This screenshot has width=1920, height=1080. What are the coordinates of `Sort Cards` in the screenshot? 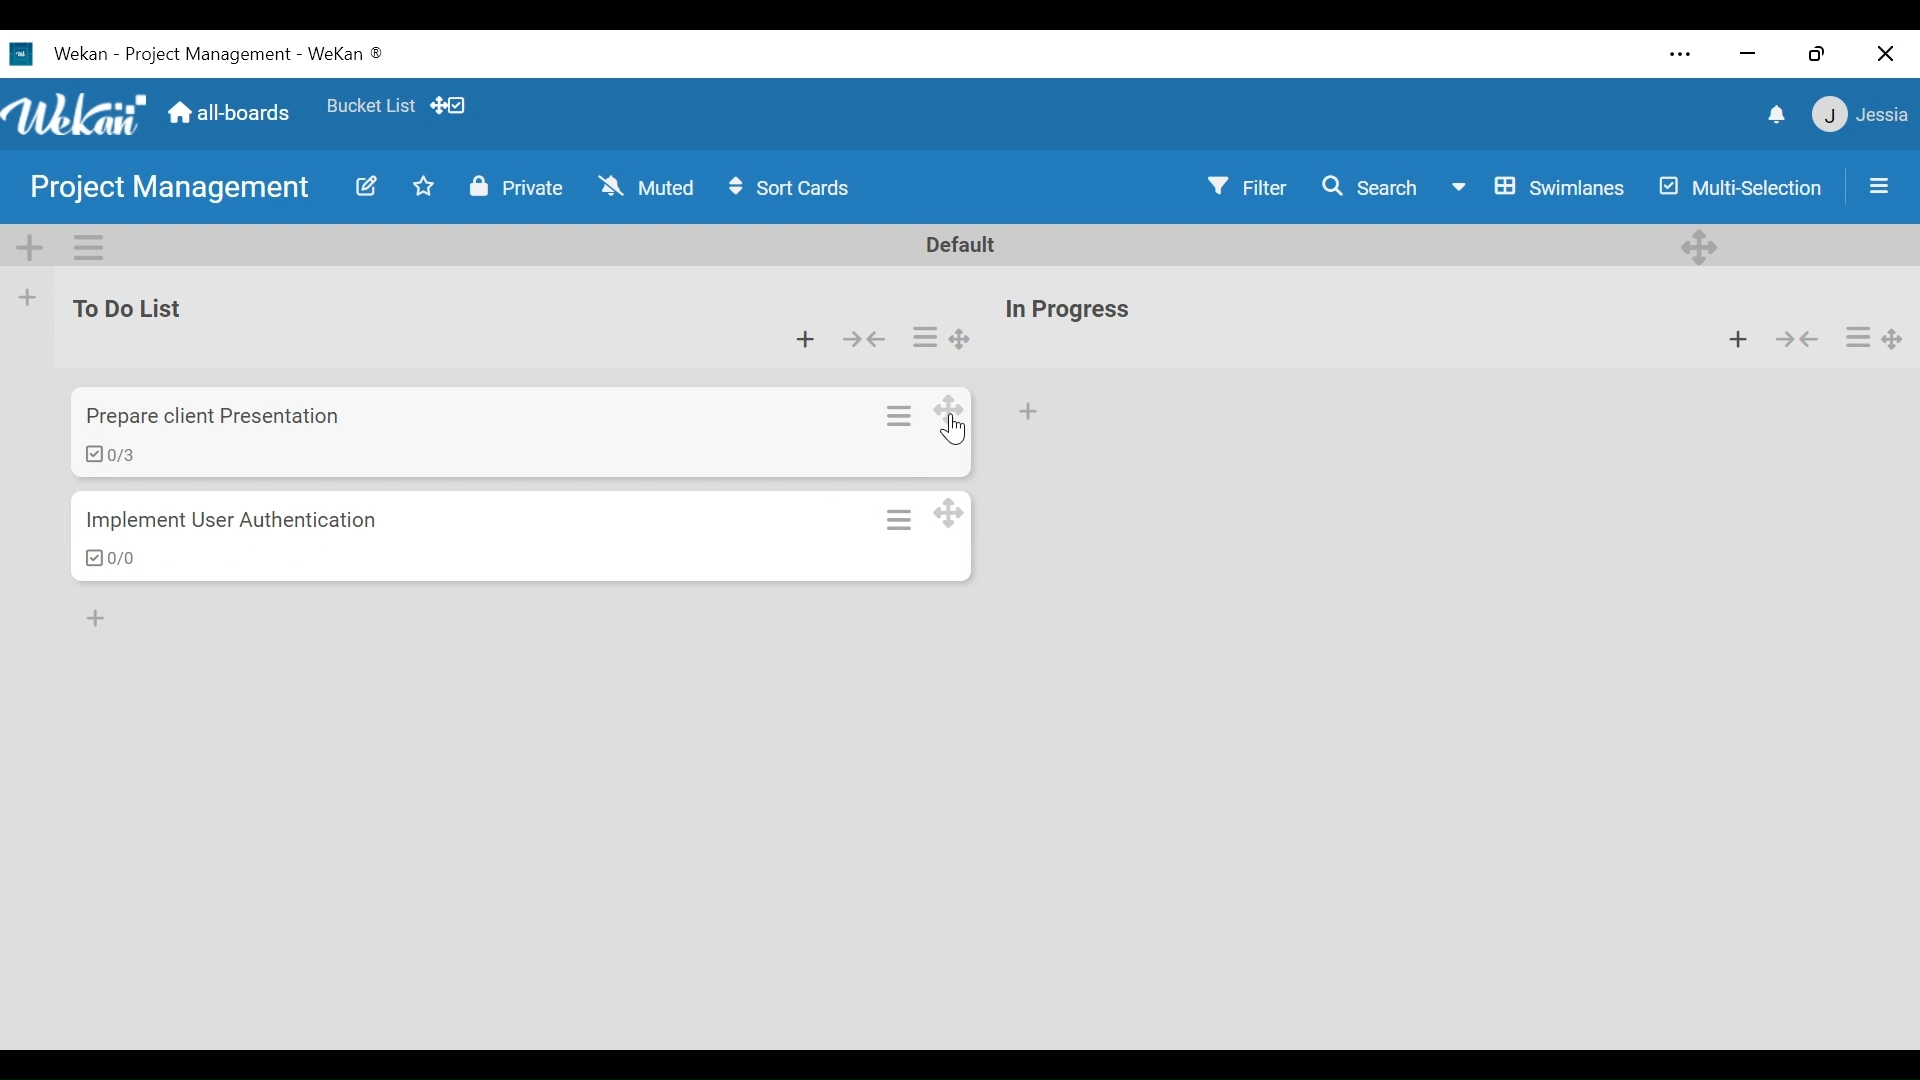 It's located at (793, 187).